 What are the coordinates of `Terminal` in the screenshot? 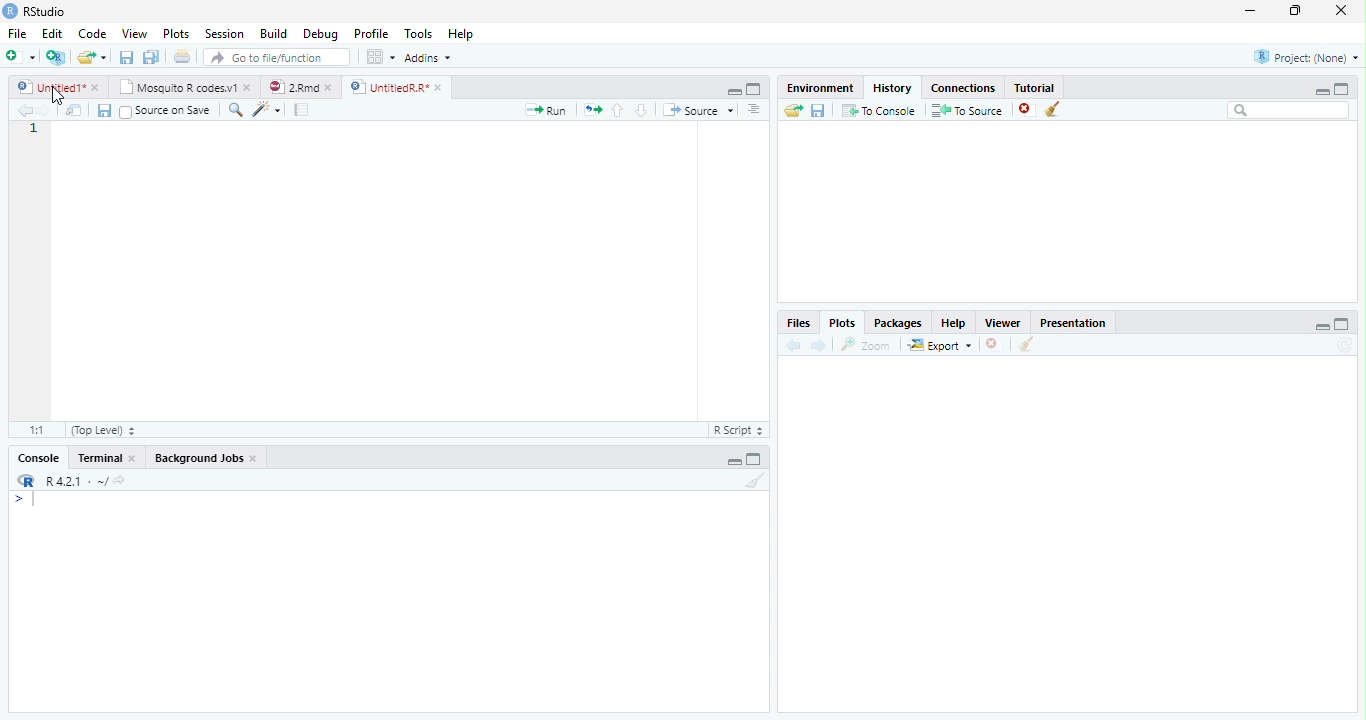 It's located at (99, 458).